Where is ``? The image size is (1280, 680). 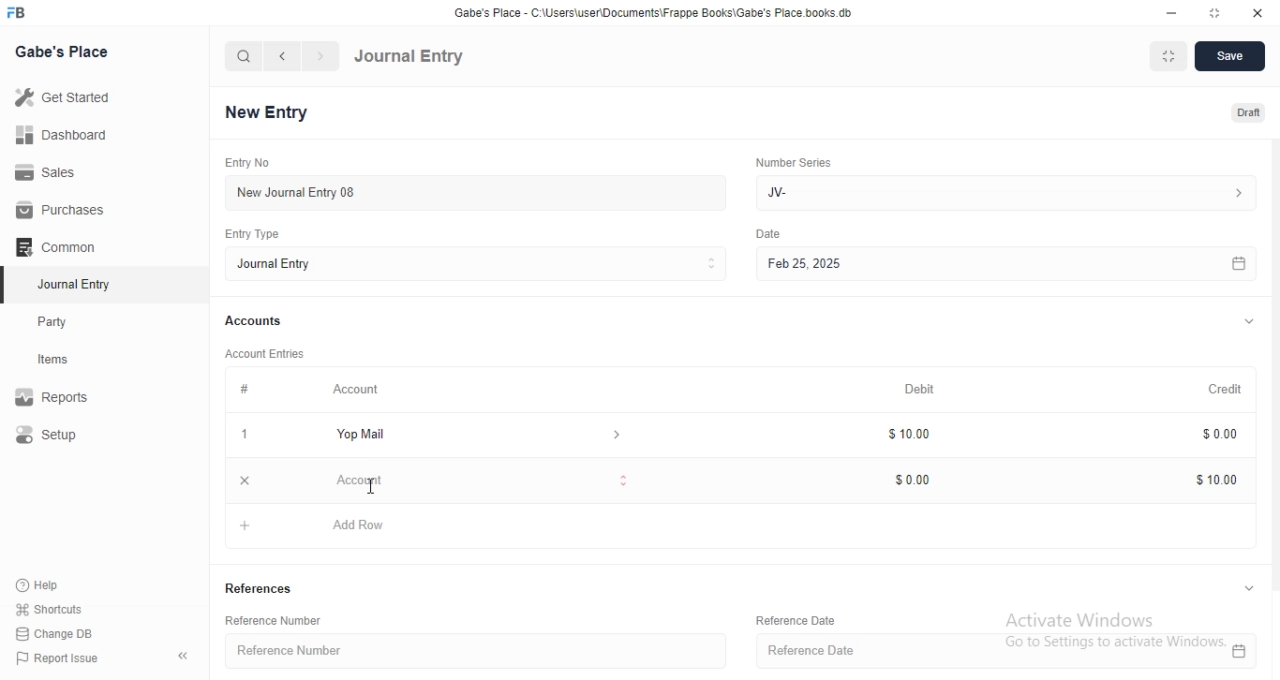
 is located at coordinates (768, 234).